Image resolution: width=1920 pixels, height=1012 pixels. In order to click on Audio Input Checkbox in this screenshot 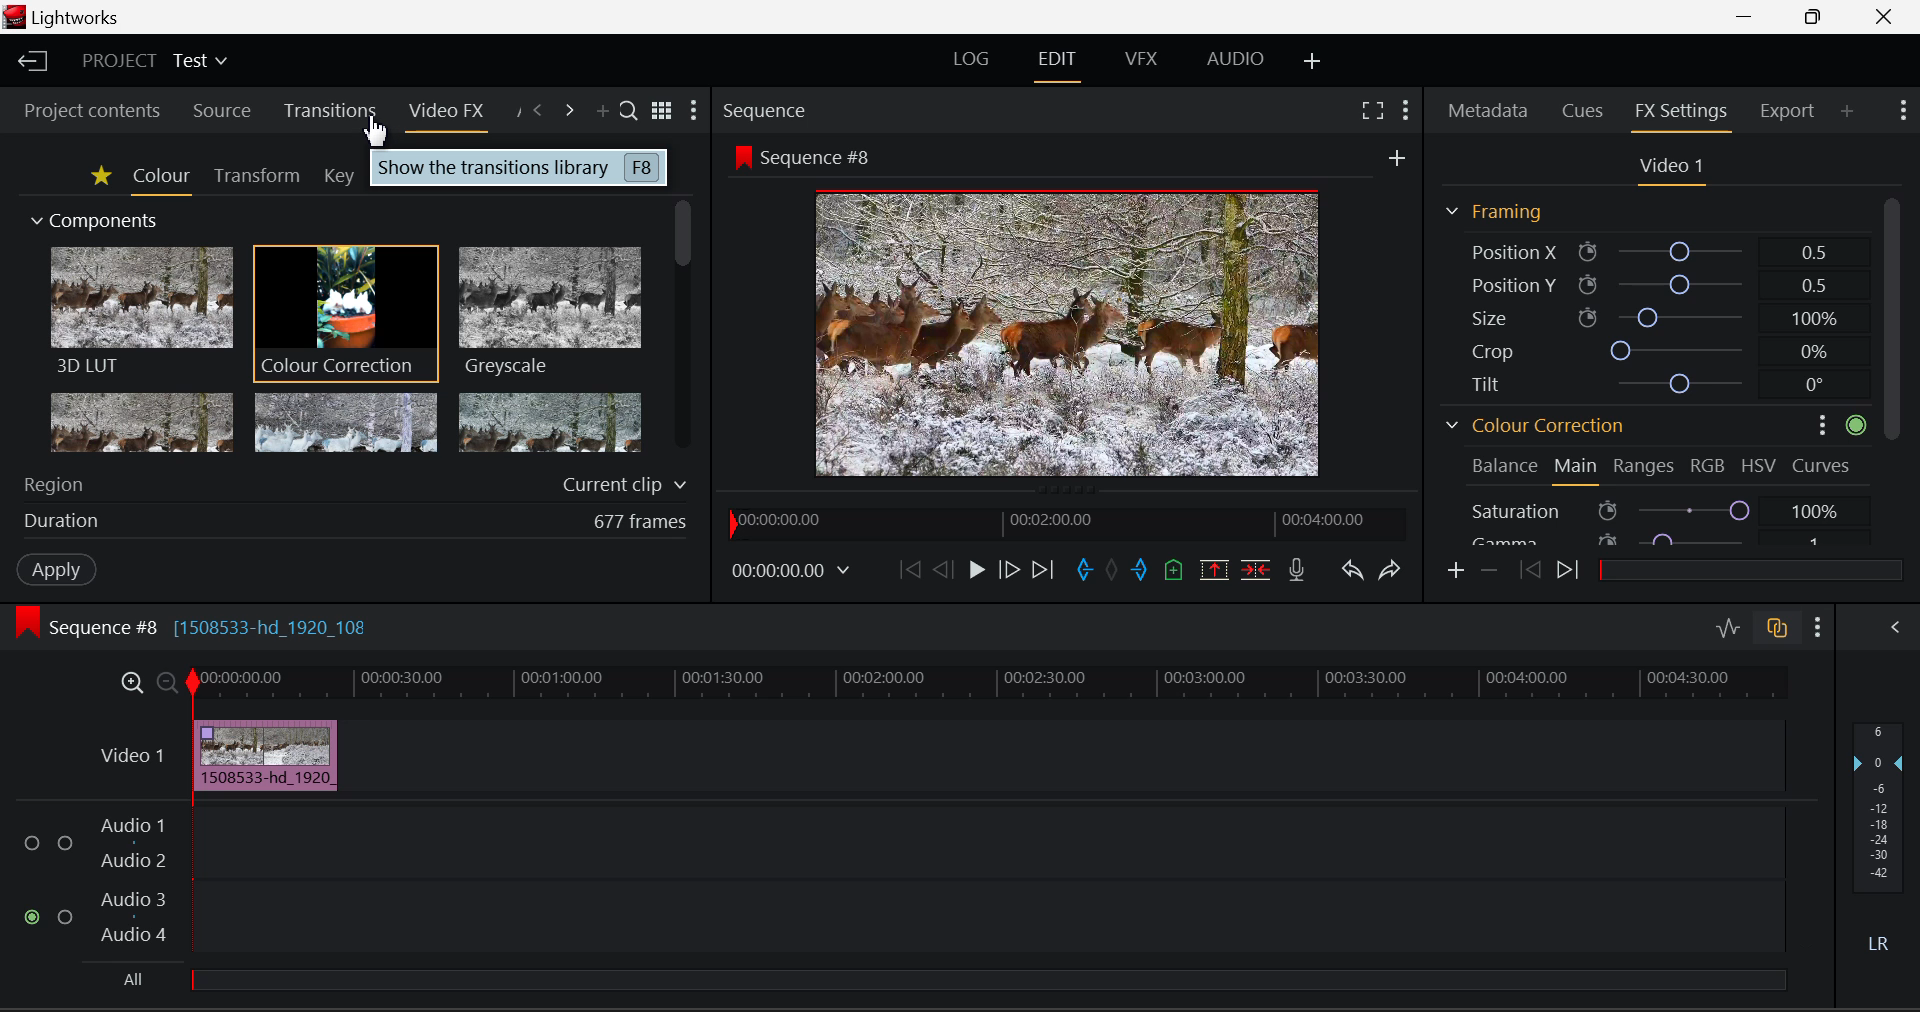, I will do `click(30, 916)`.